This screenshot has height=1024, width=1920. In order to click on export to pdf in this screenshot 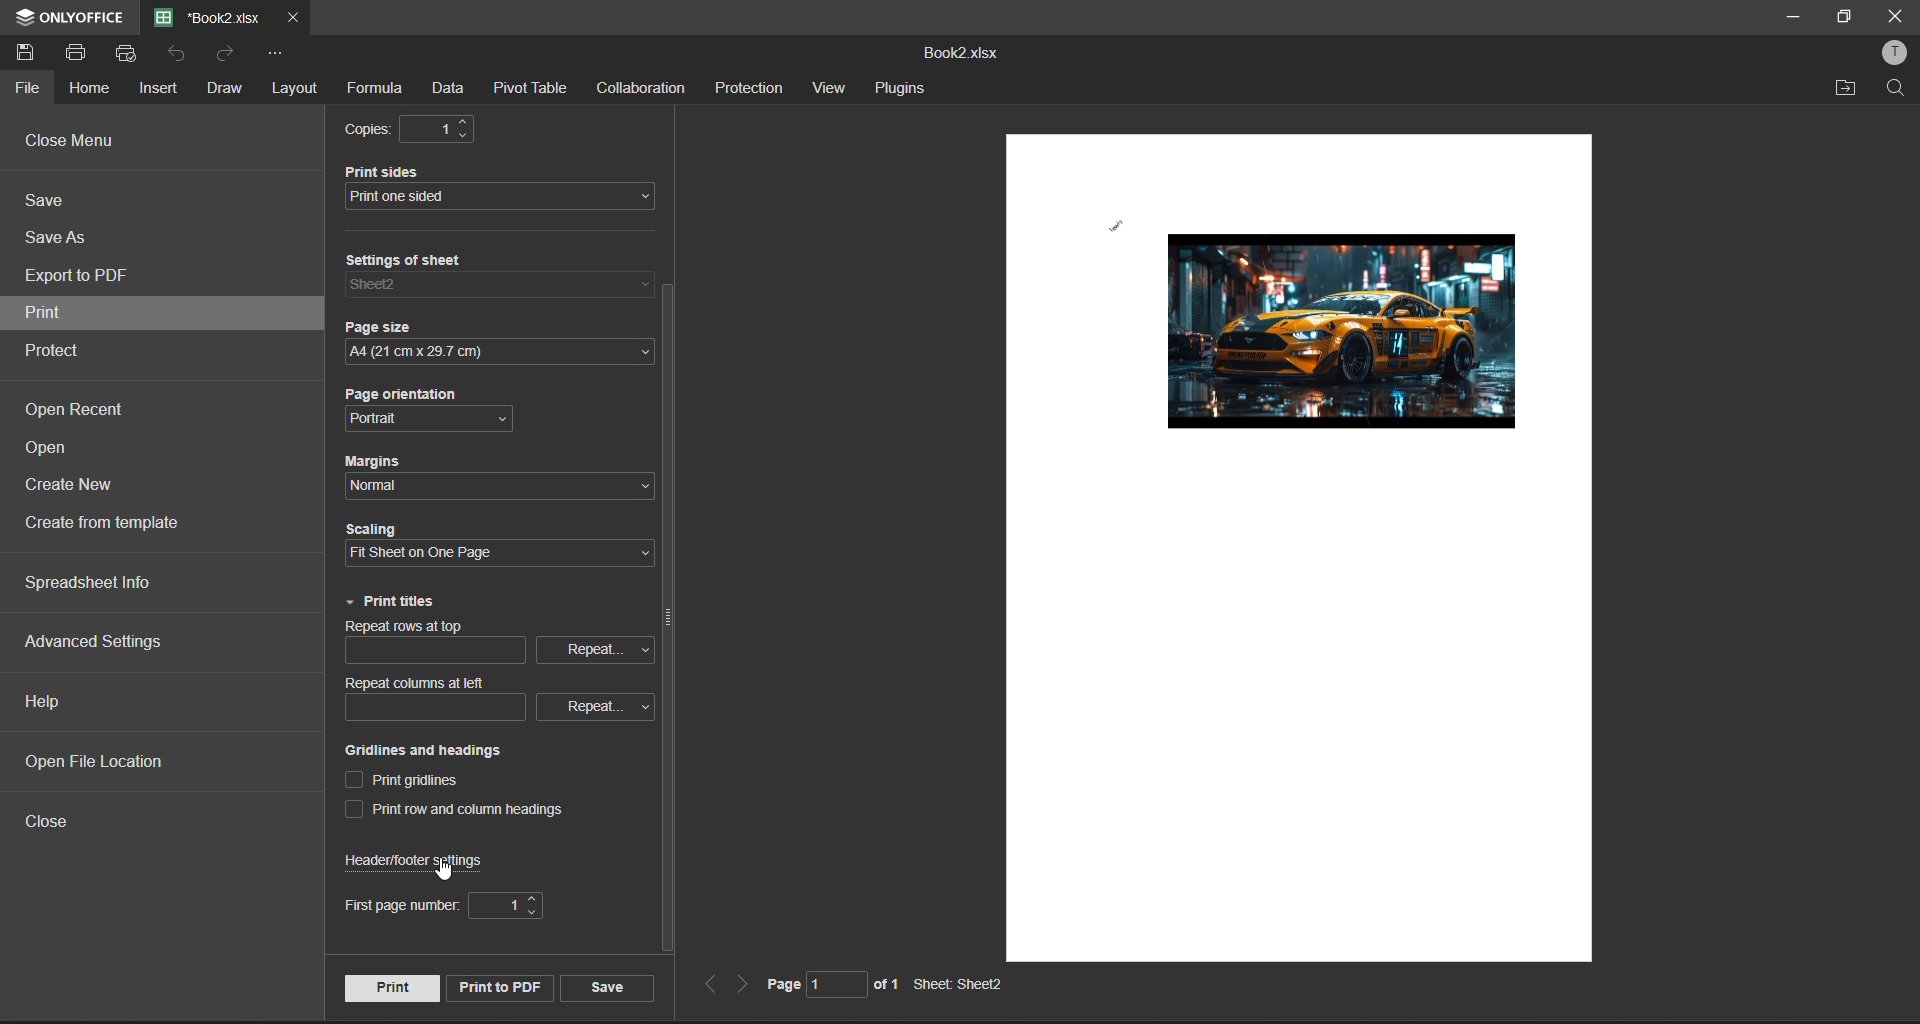, I will do `click(79, 279)`.